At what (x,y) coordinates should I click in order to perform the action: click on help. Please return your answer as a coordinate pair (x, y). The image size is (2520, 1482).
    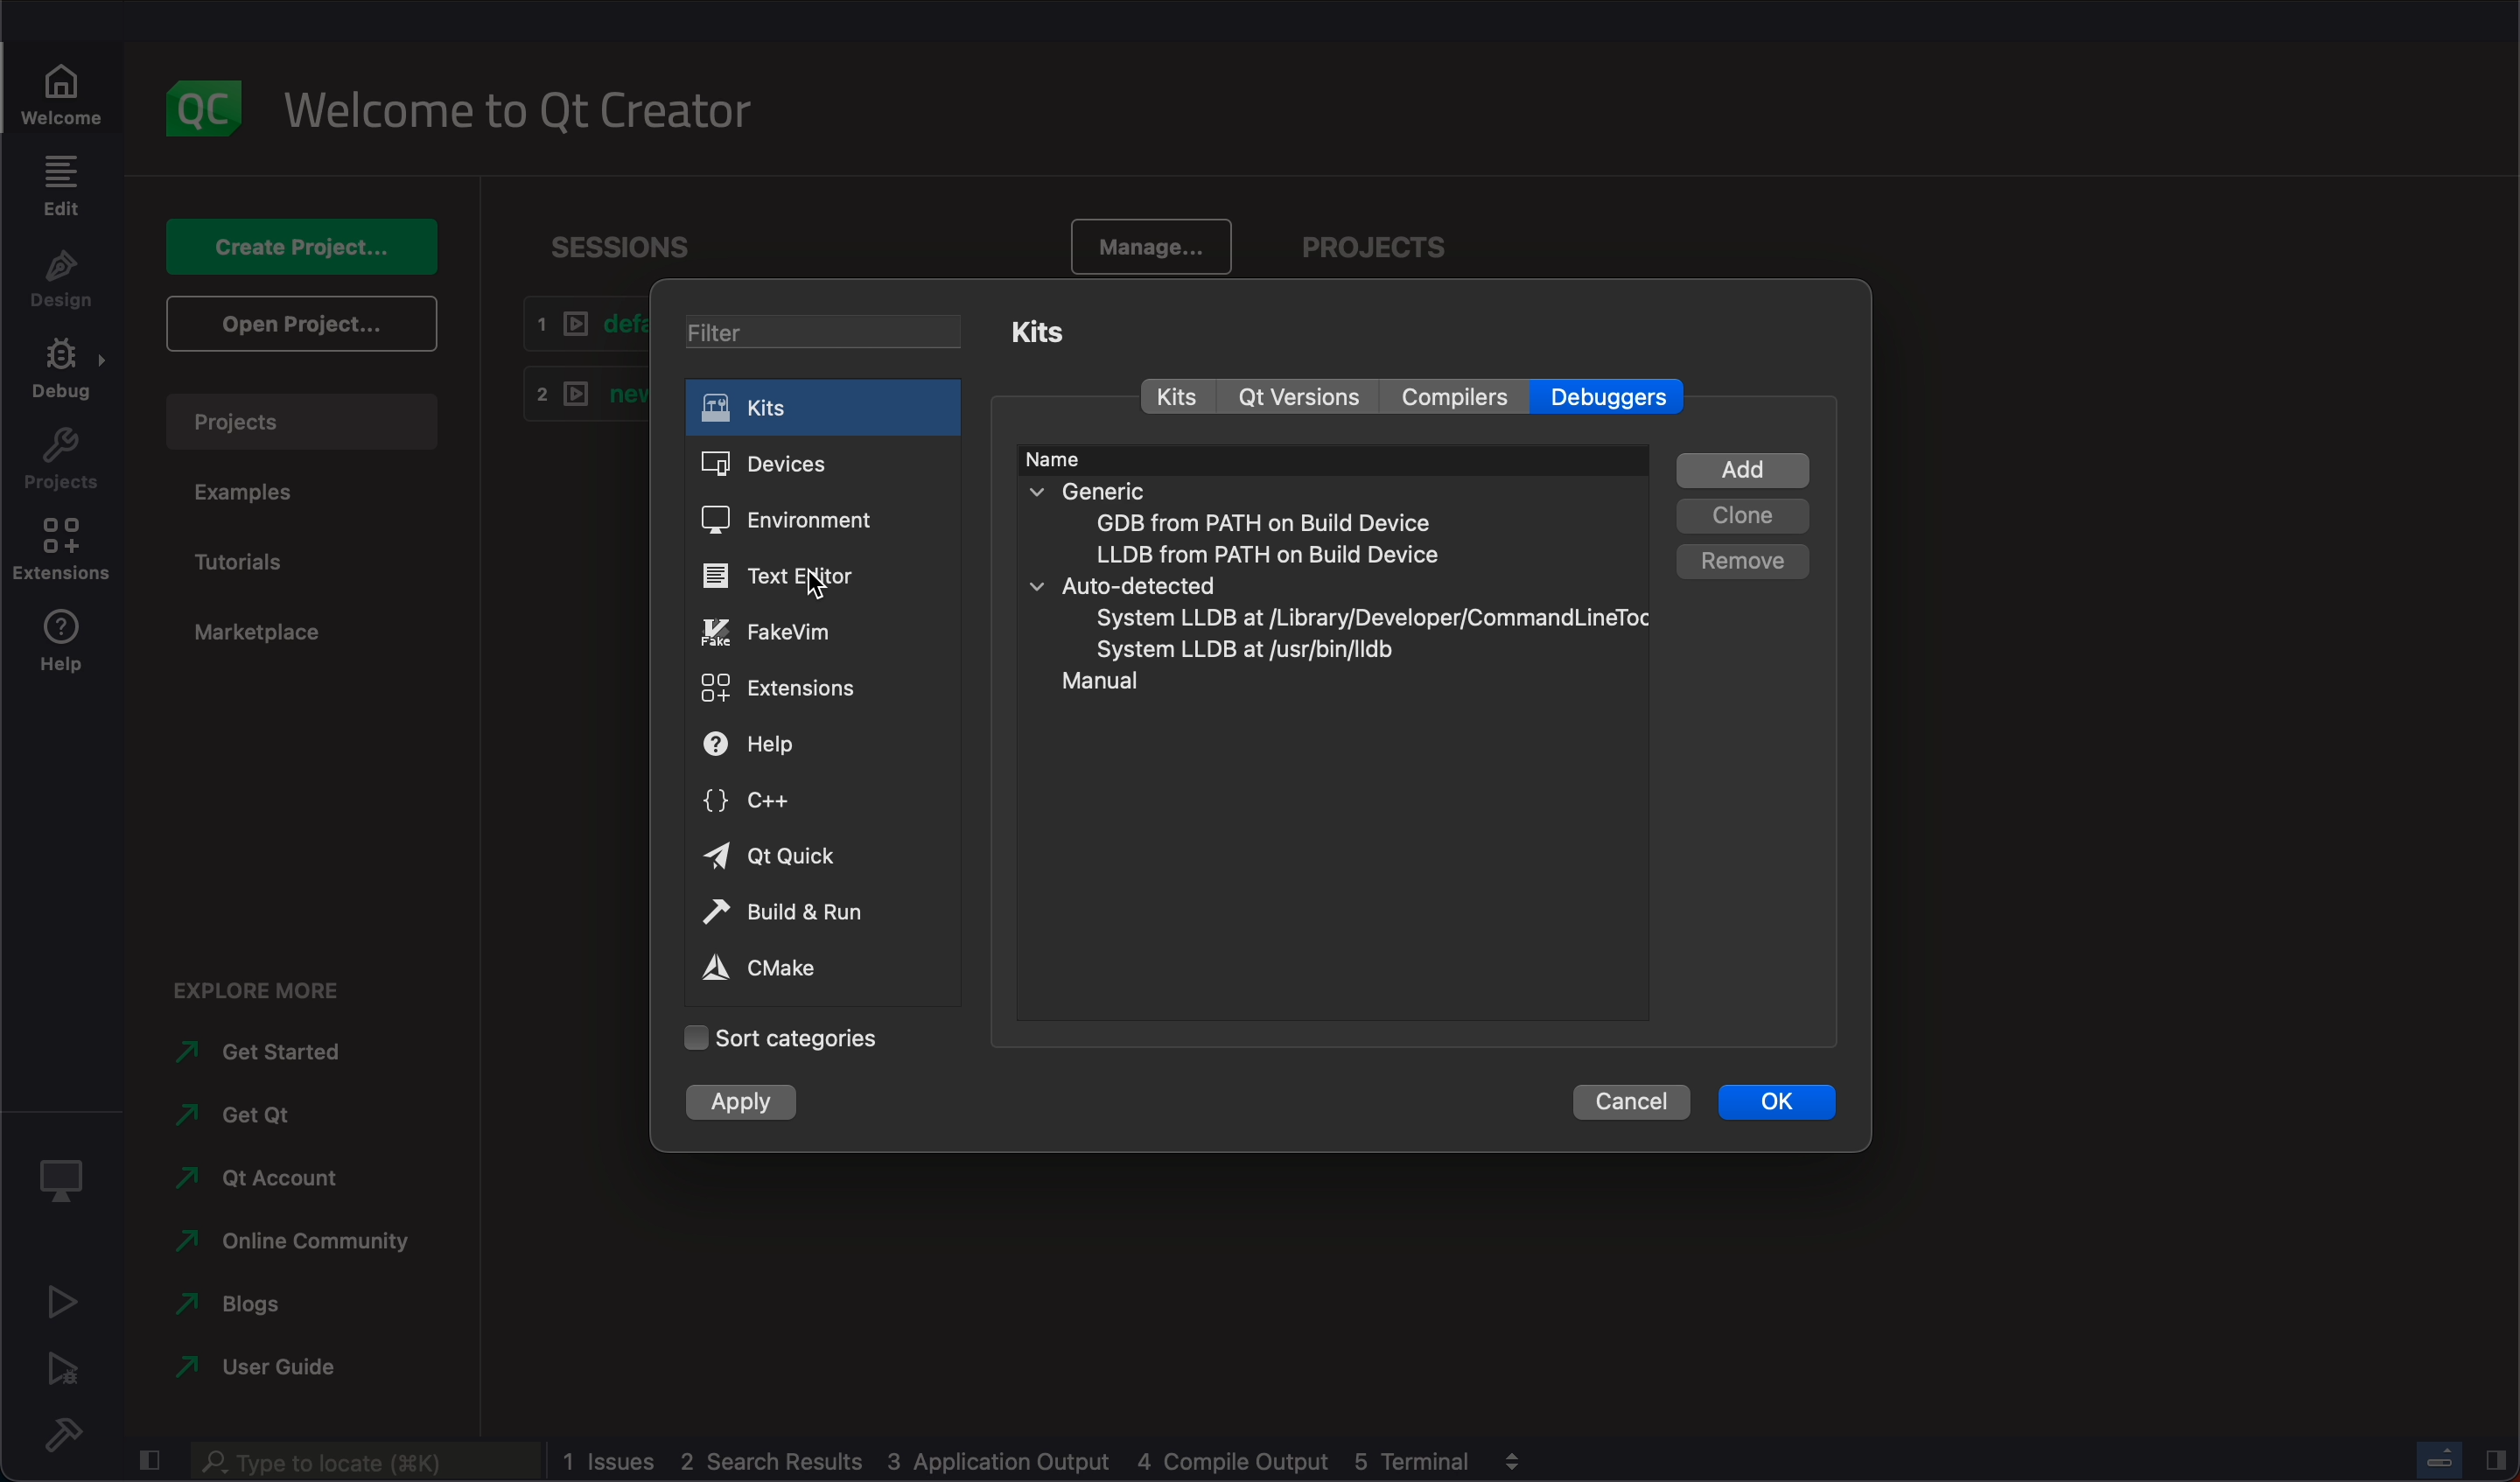
    Looking at the image, I should click on (818, 748).